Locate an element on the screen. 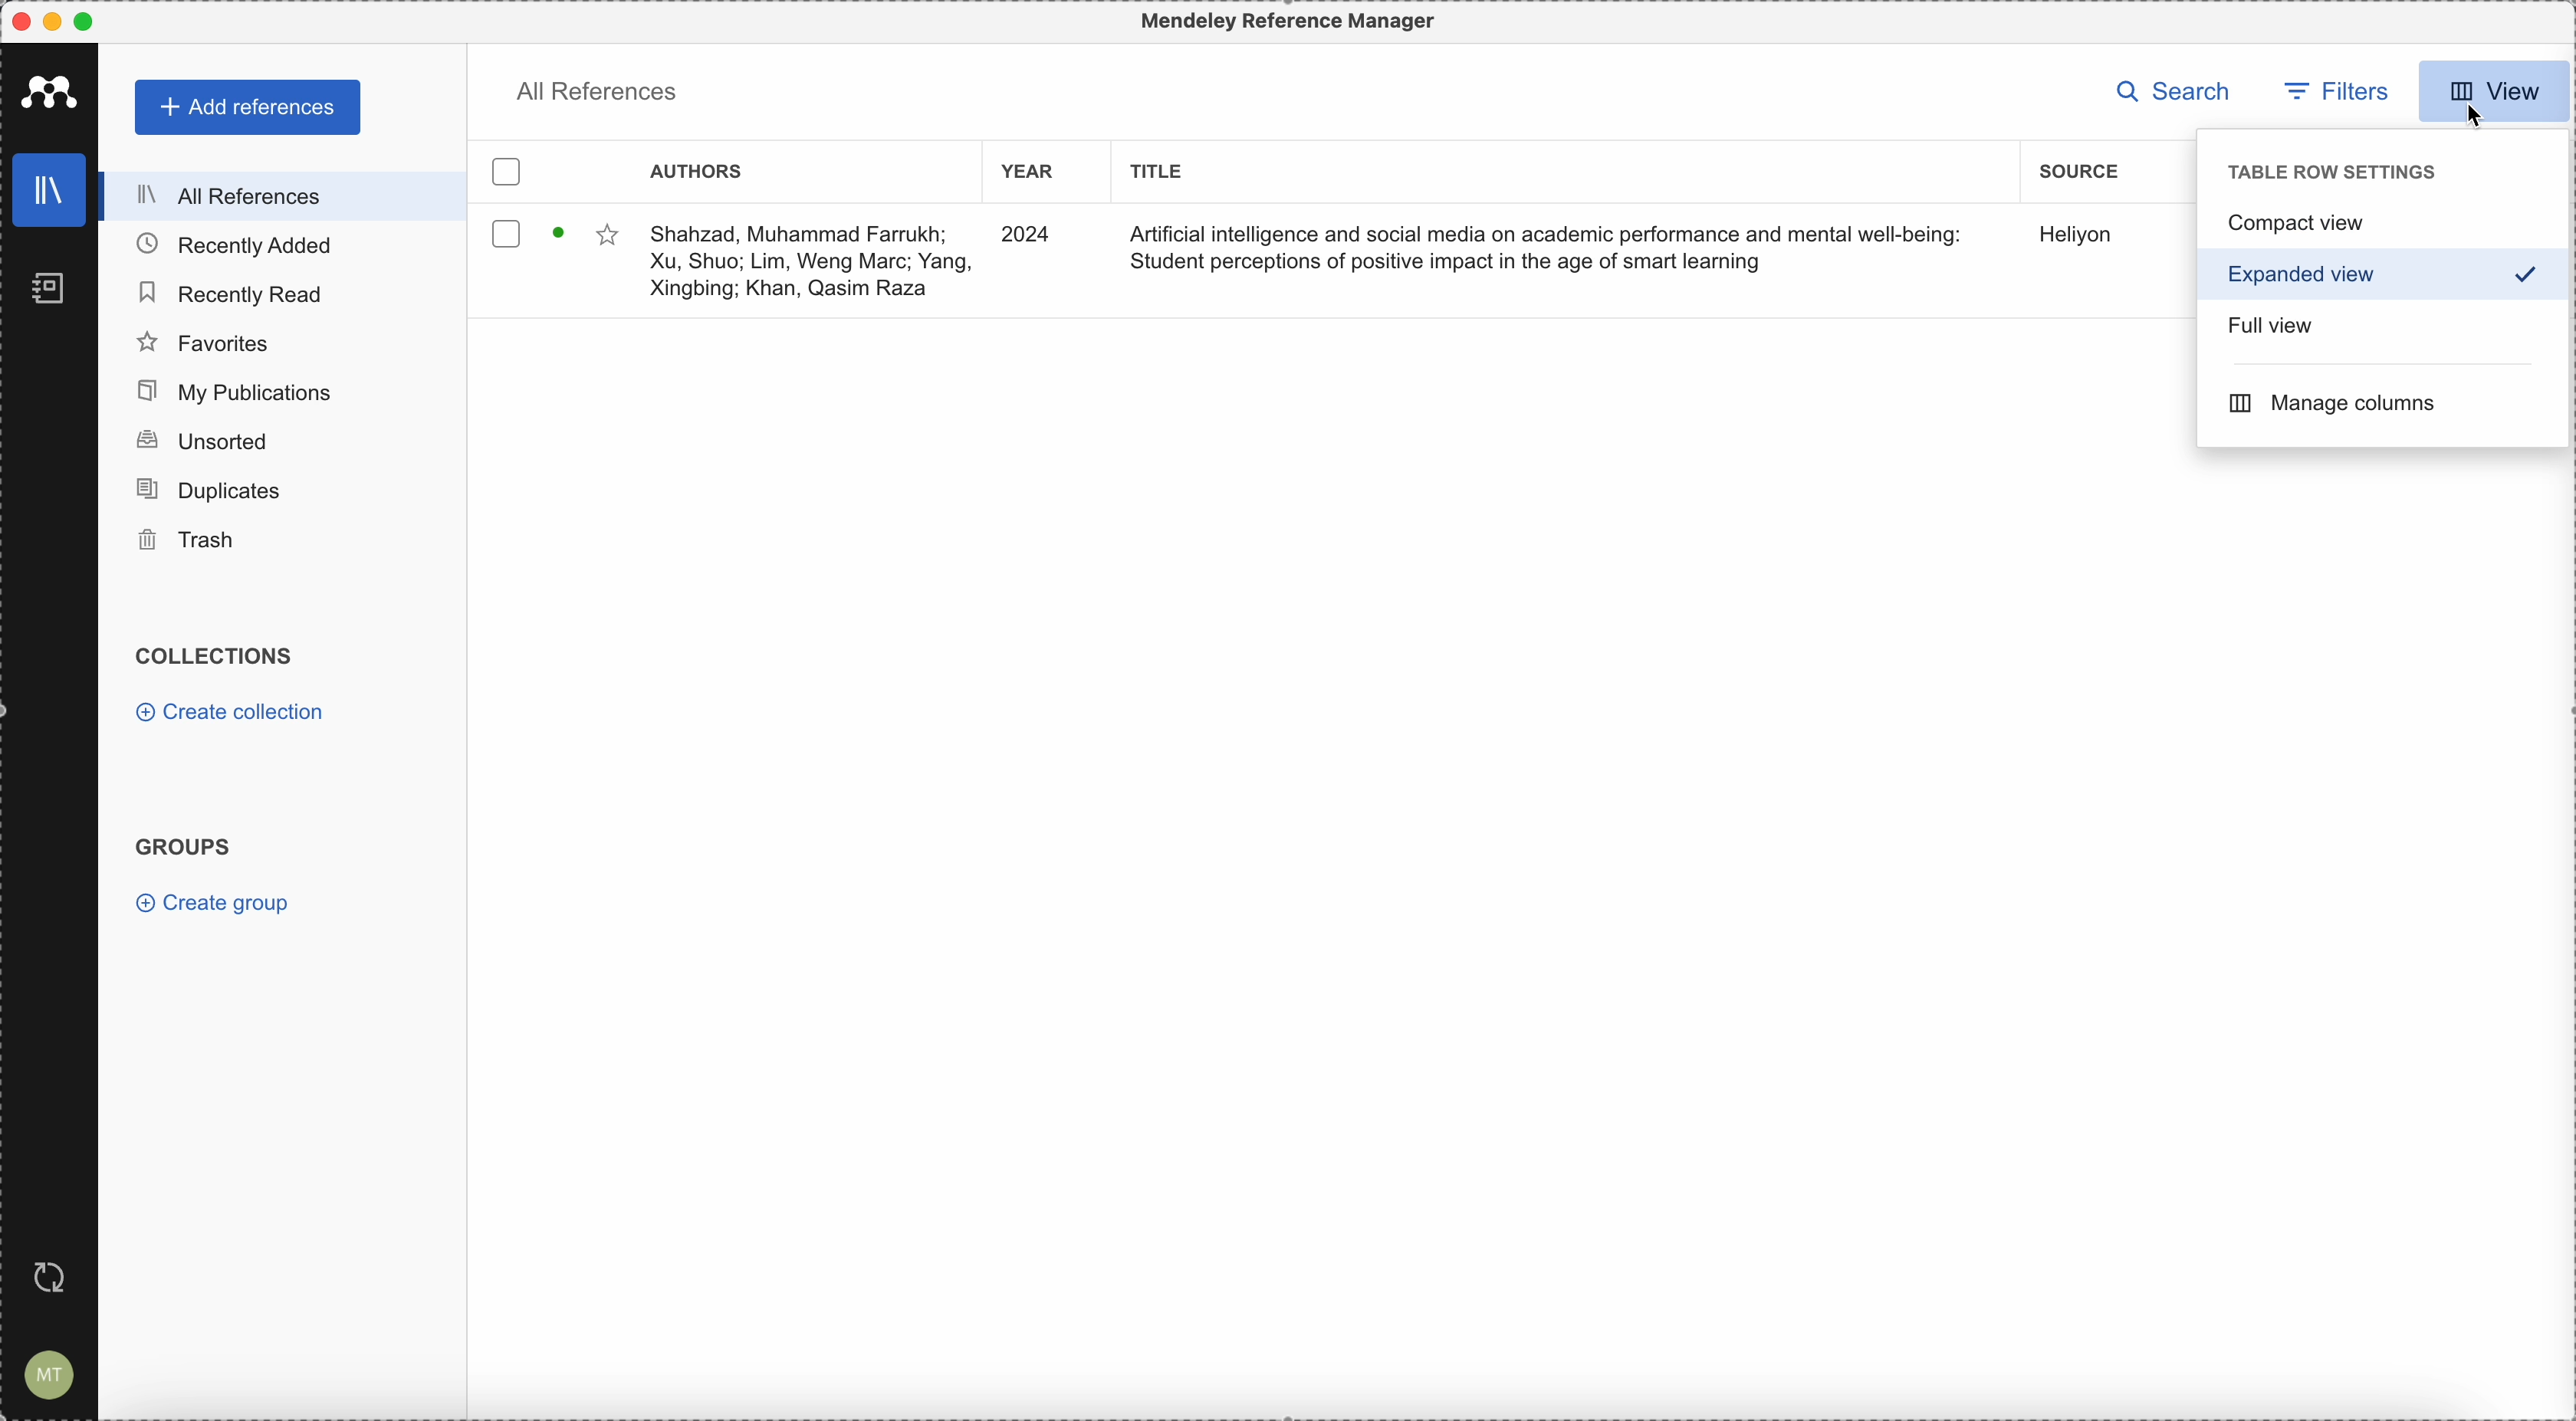 This screenshot has height=1421, width=2576. full view is located at coordinates (2267, 330).